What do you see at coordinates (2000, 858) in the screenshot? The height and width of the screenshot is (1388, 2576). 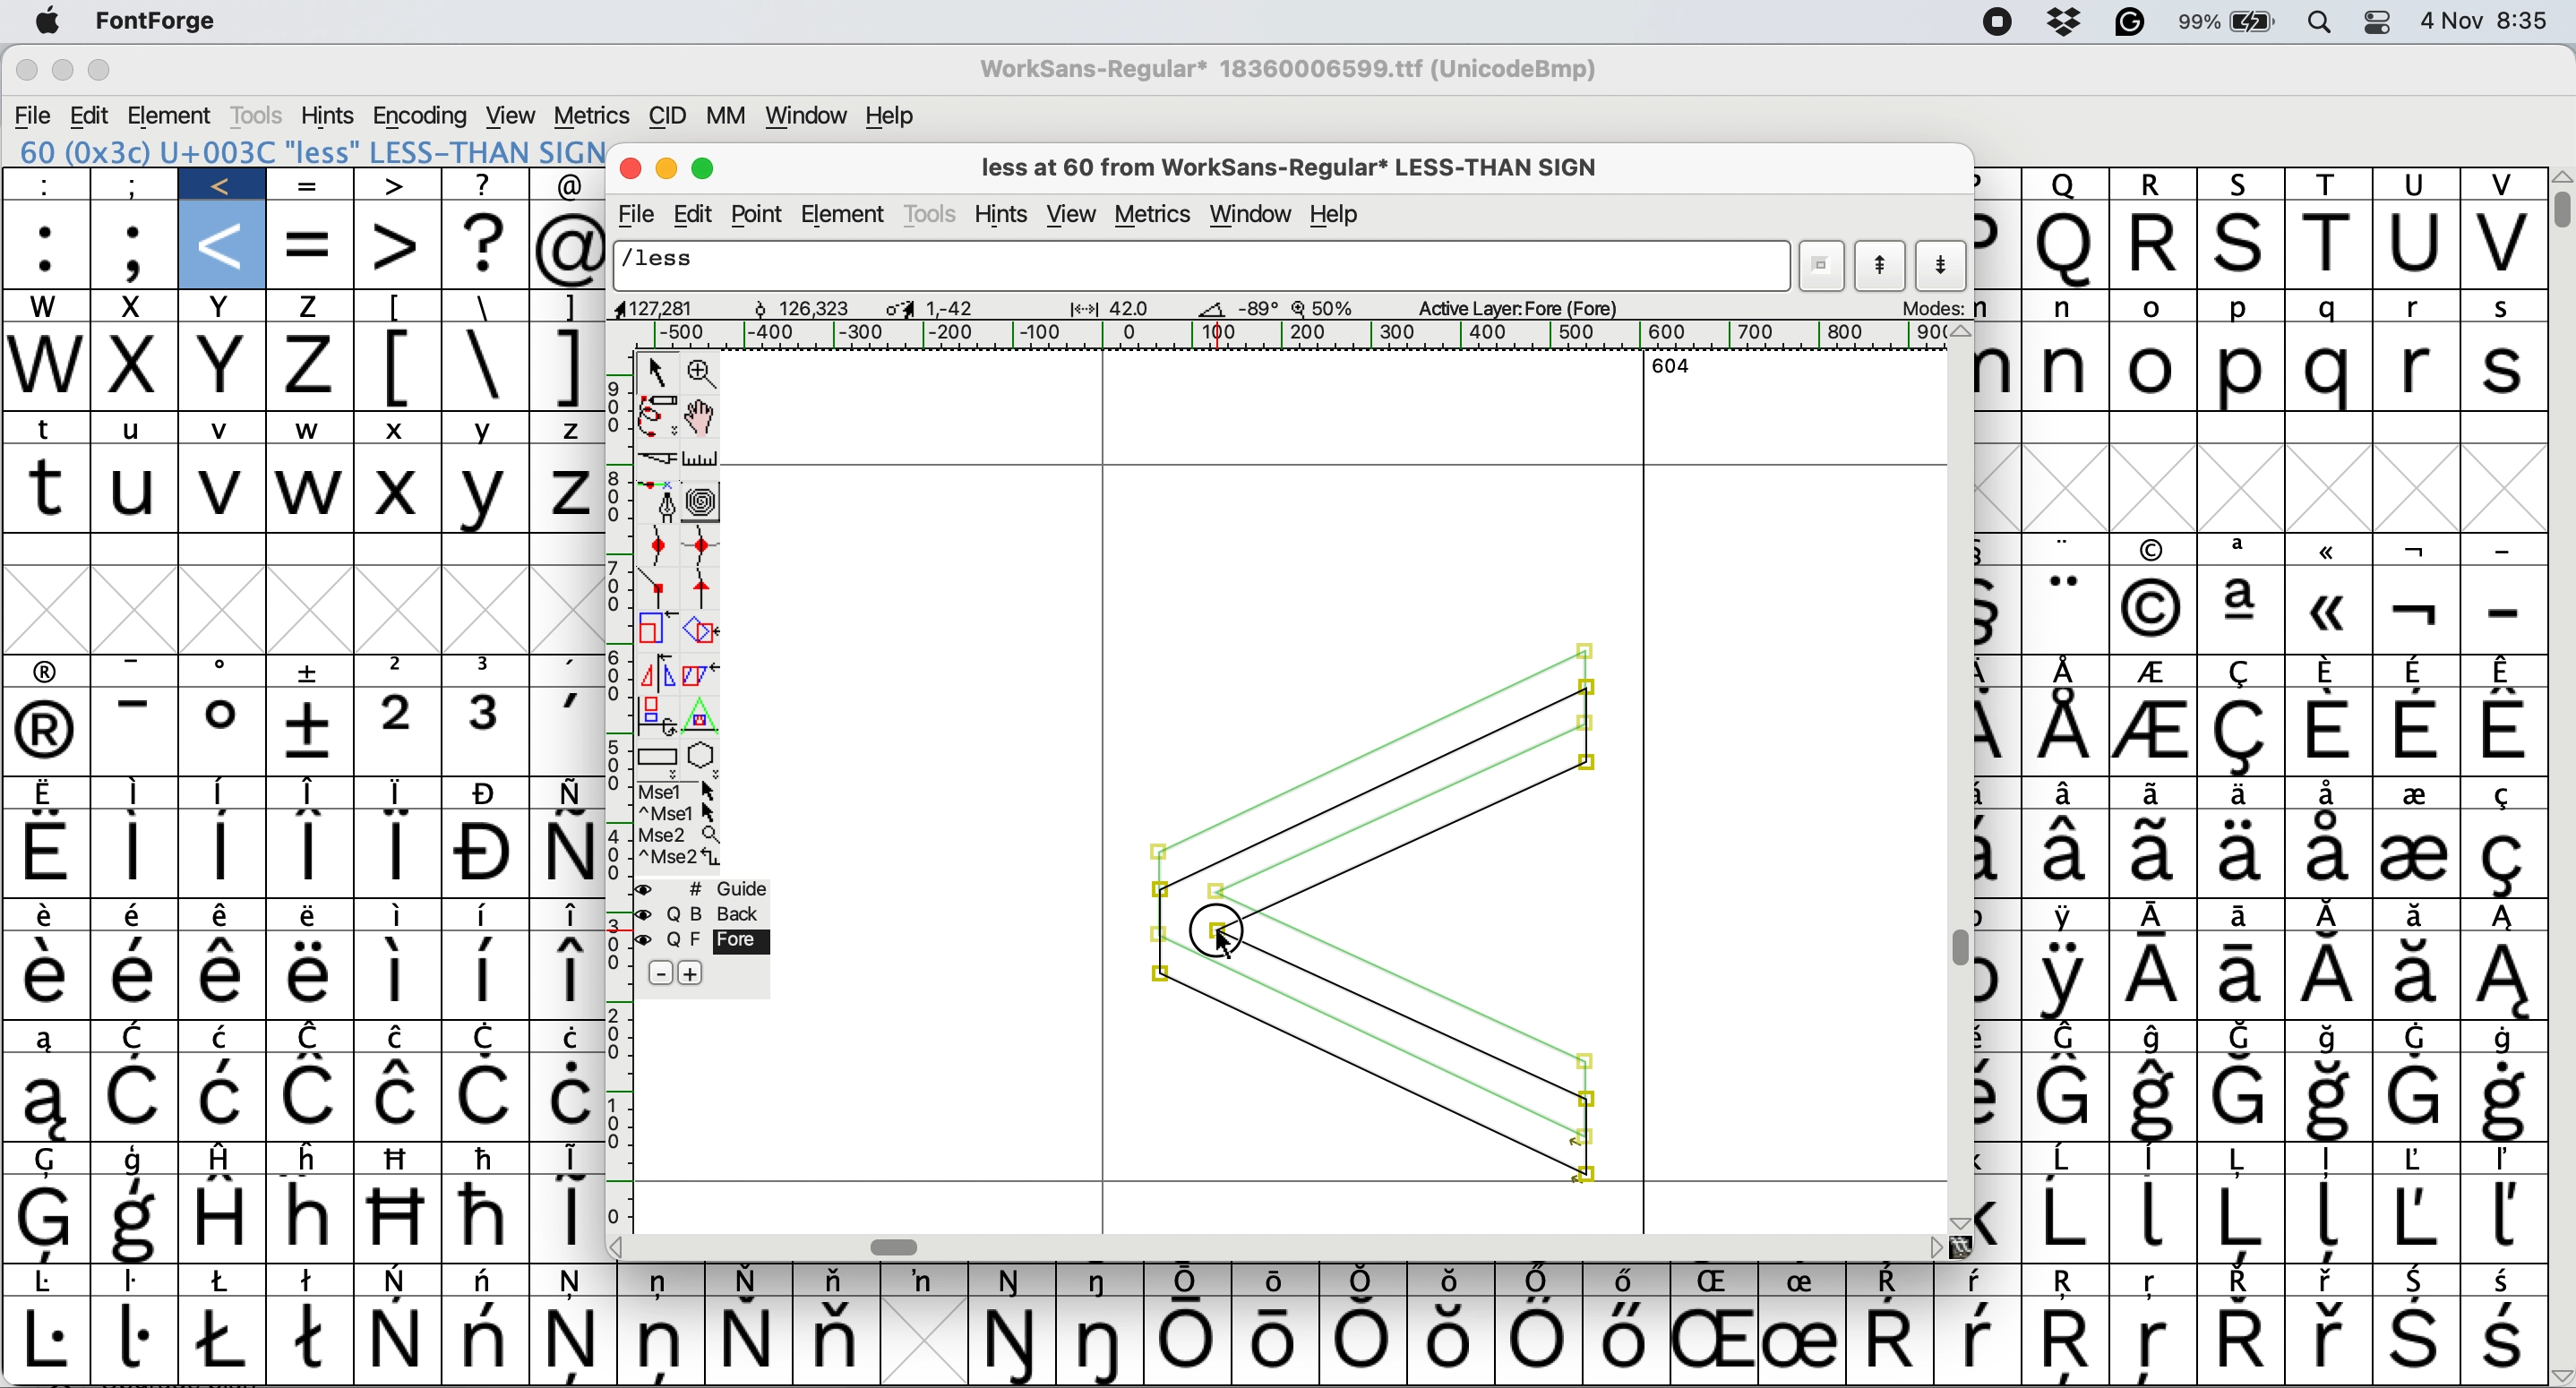 I see `Symbol` at bounding box center [2000, 858].